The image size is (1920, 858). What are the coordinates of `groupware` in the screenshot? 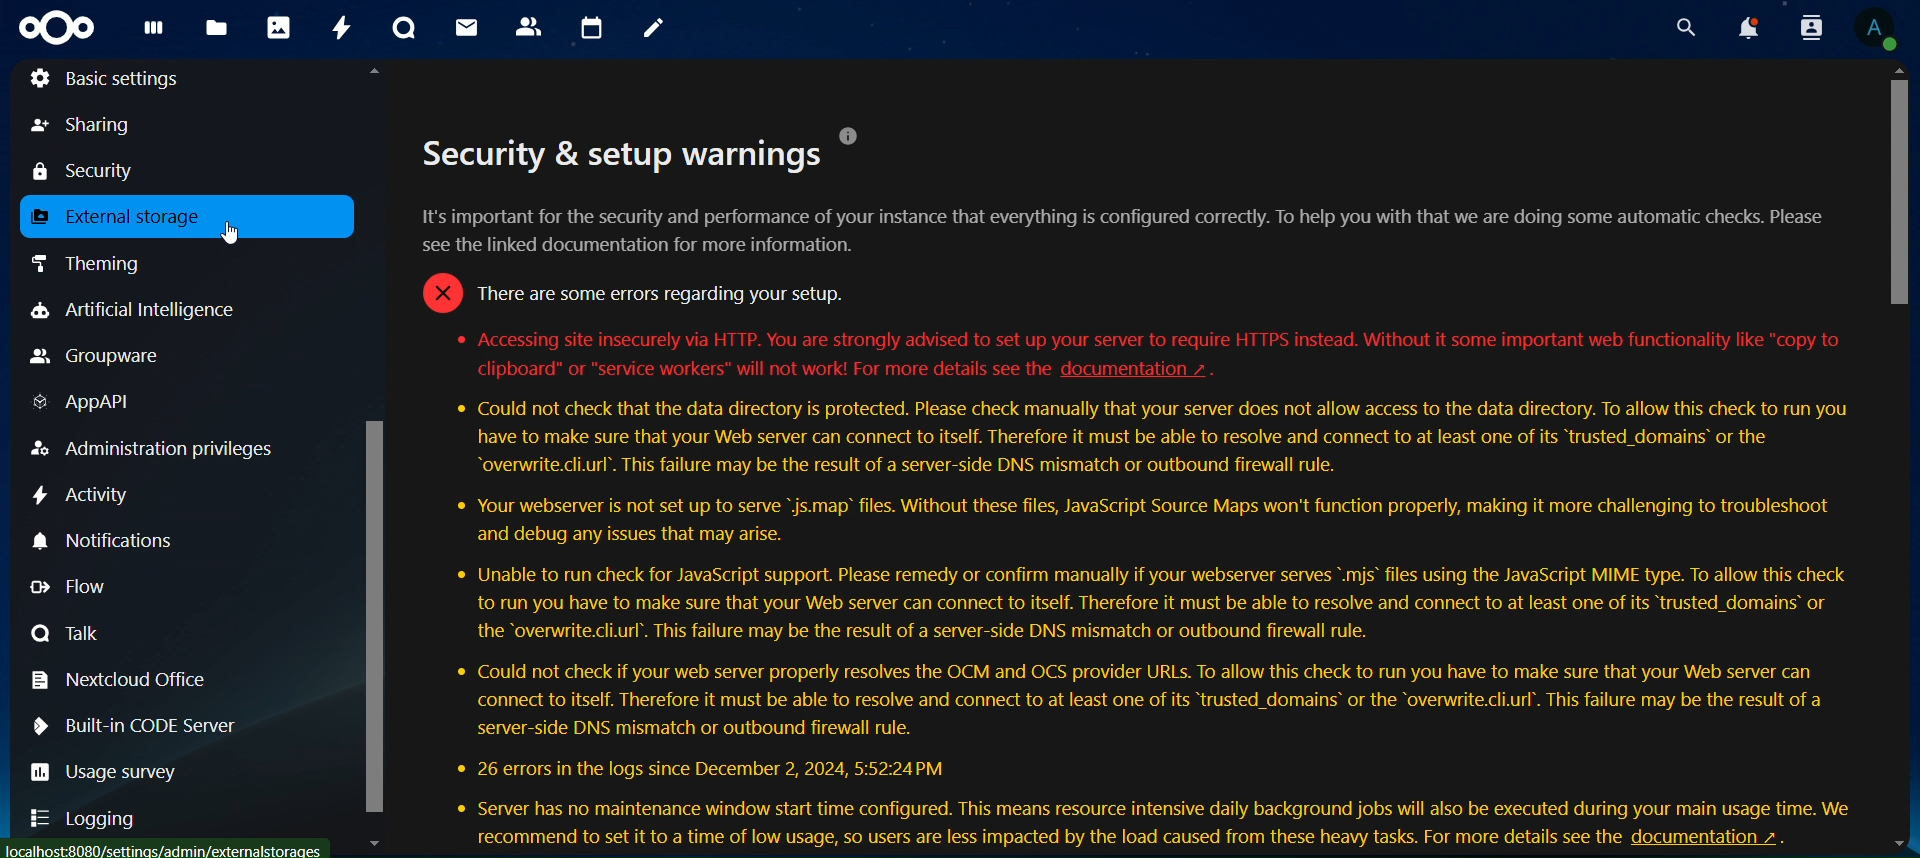 It's located at (97, 357).